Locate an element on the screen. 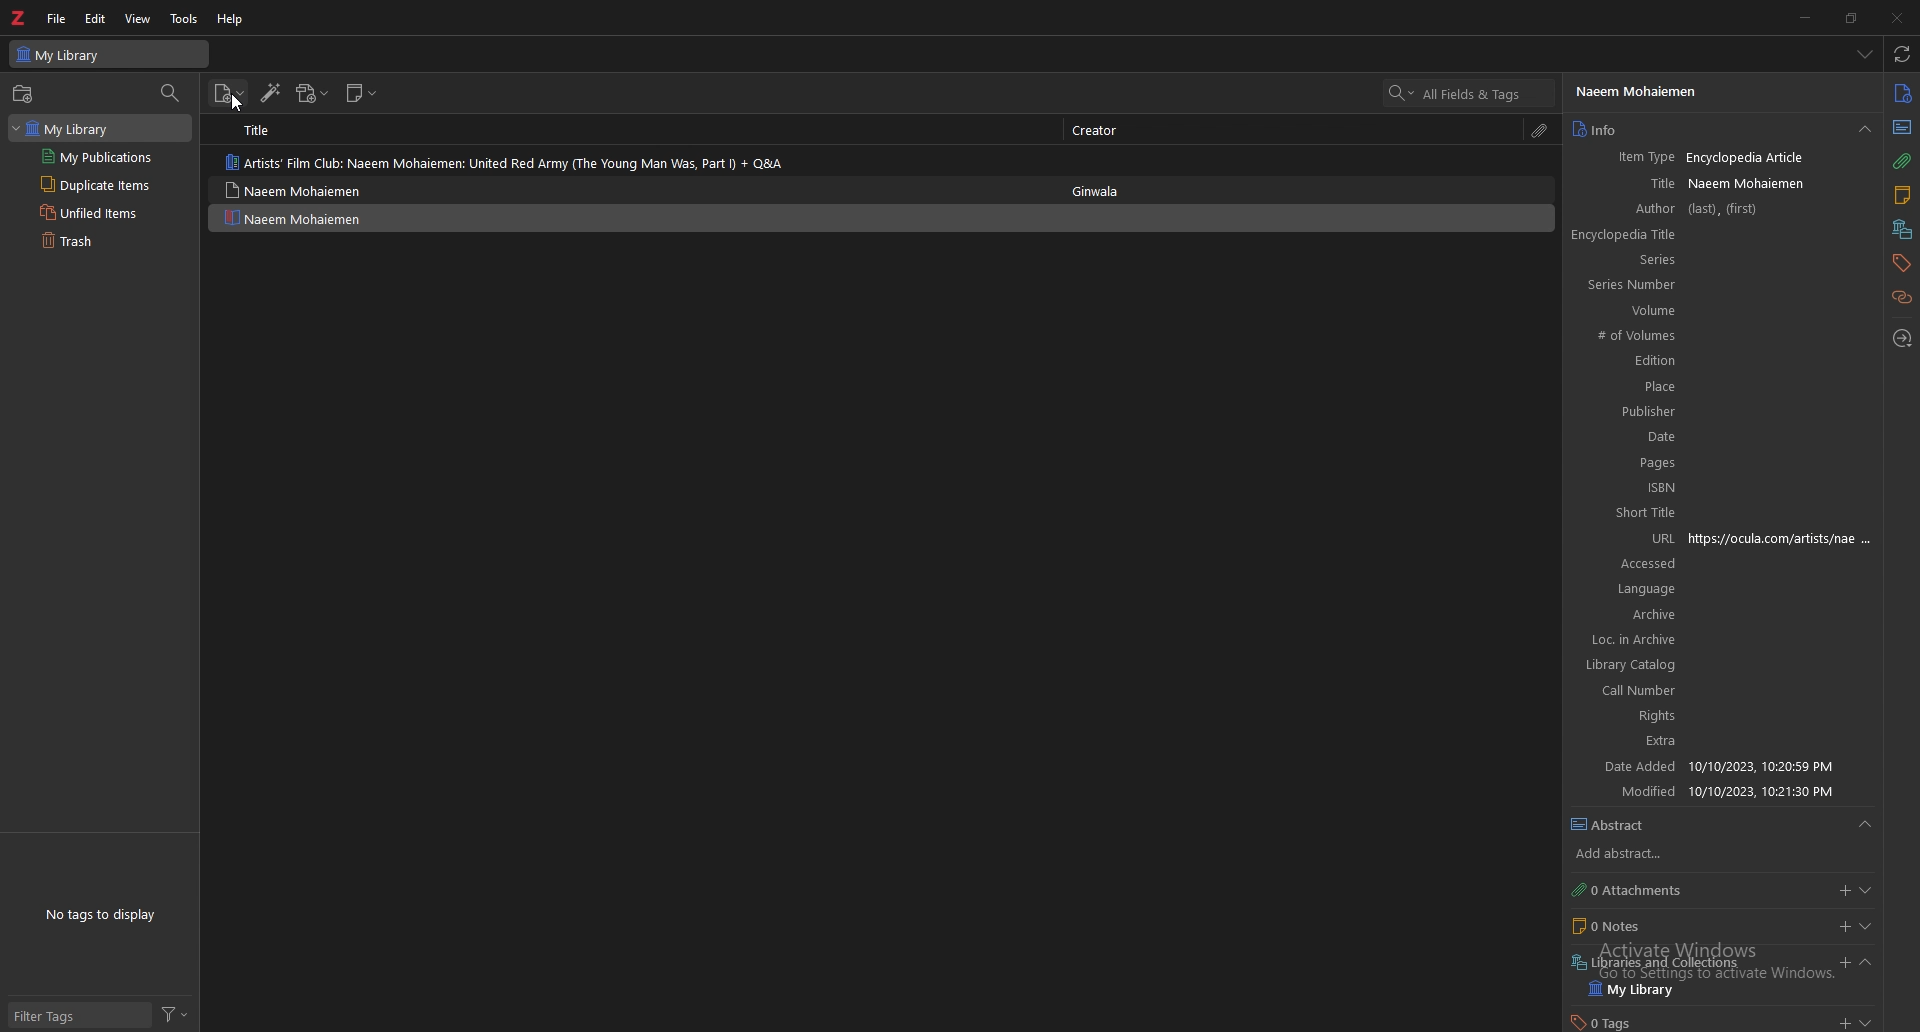  attachments is located at coordinates (1542, 130).